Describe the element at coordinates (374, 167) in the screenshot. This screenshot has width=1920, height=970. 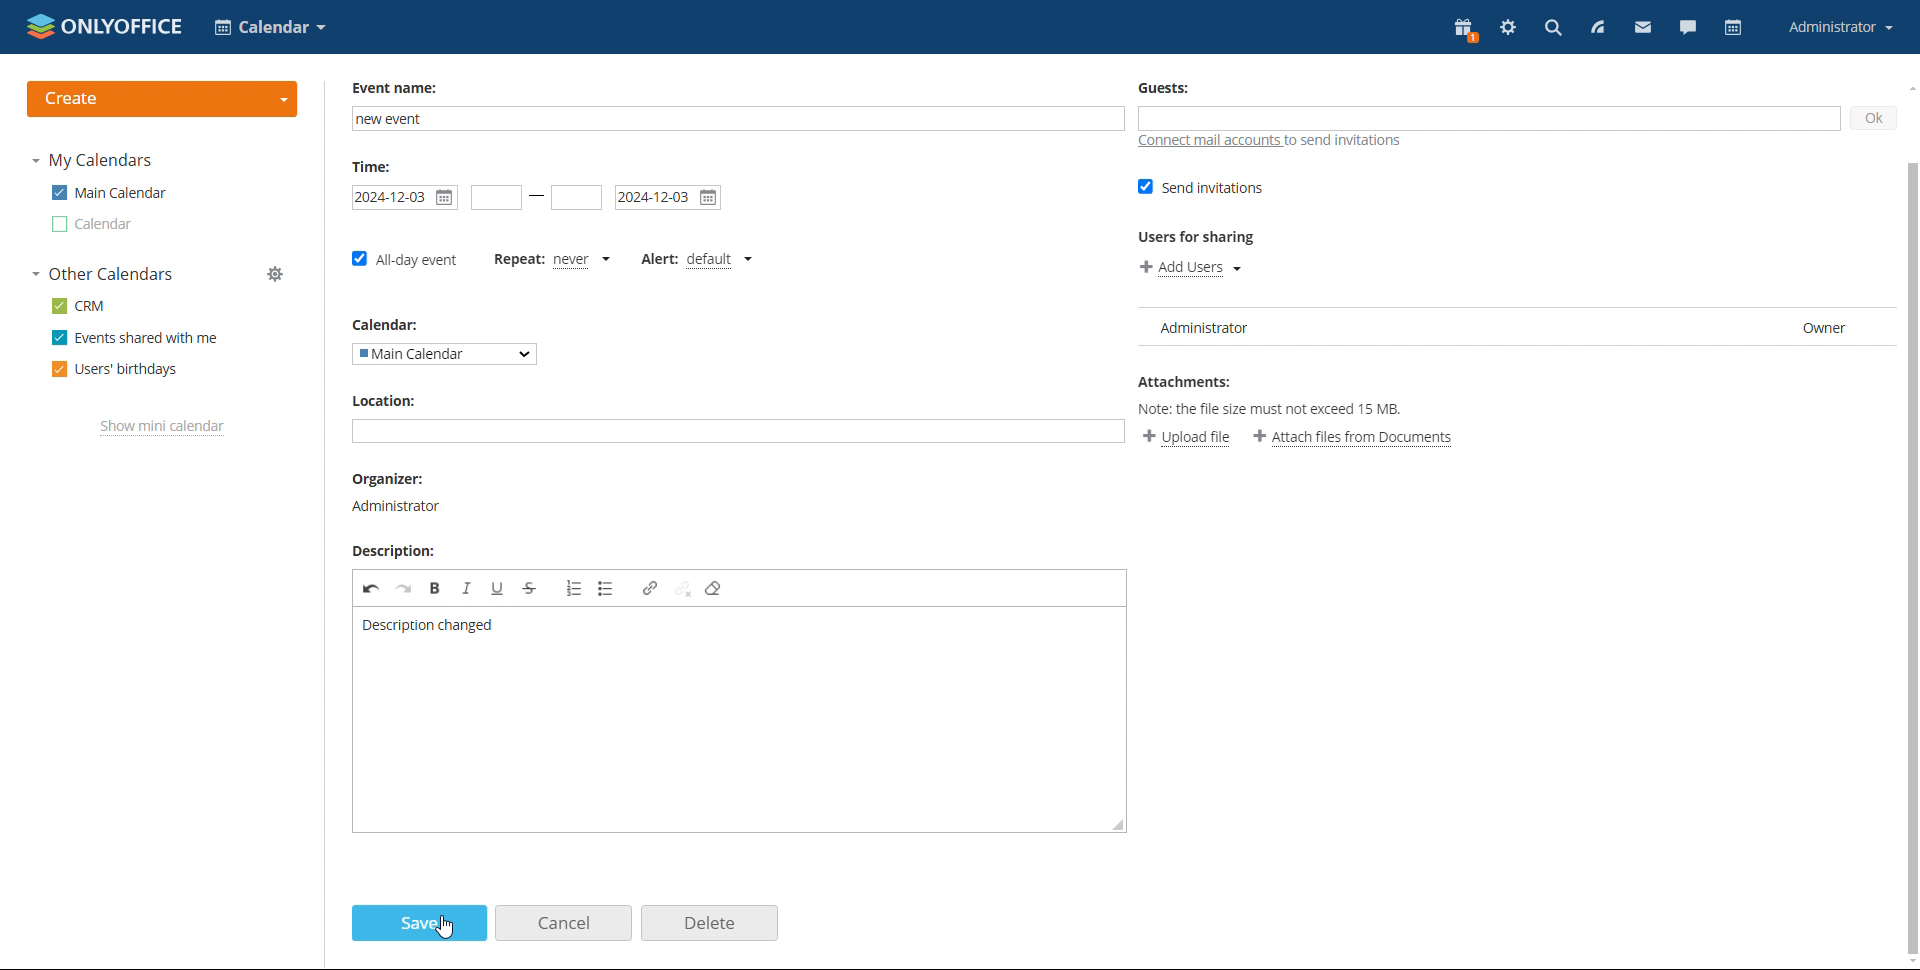
I see `Time:` at that location.